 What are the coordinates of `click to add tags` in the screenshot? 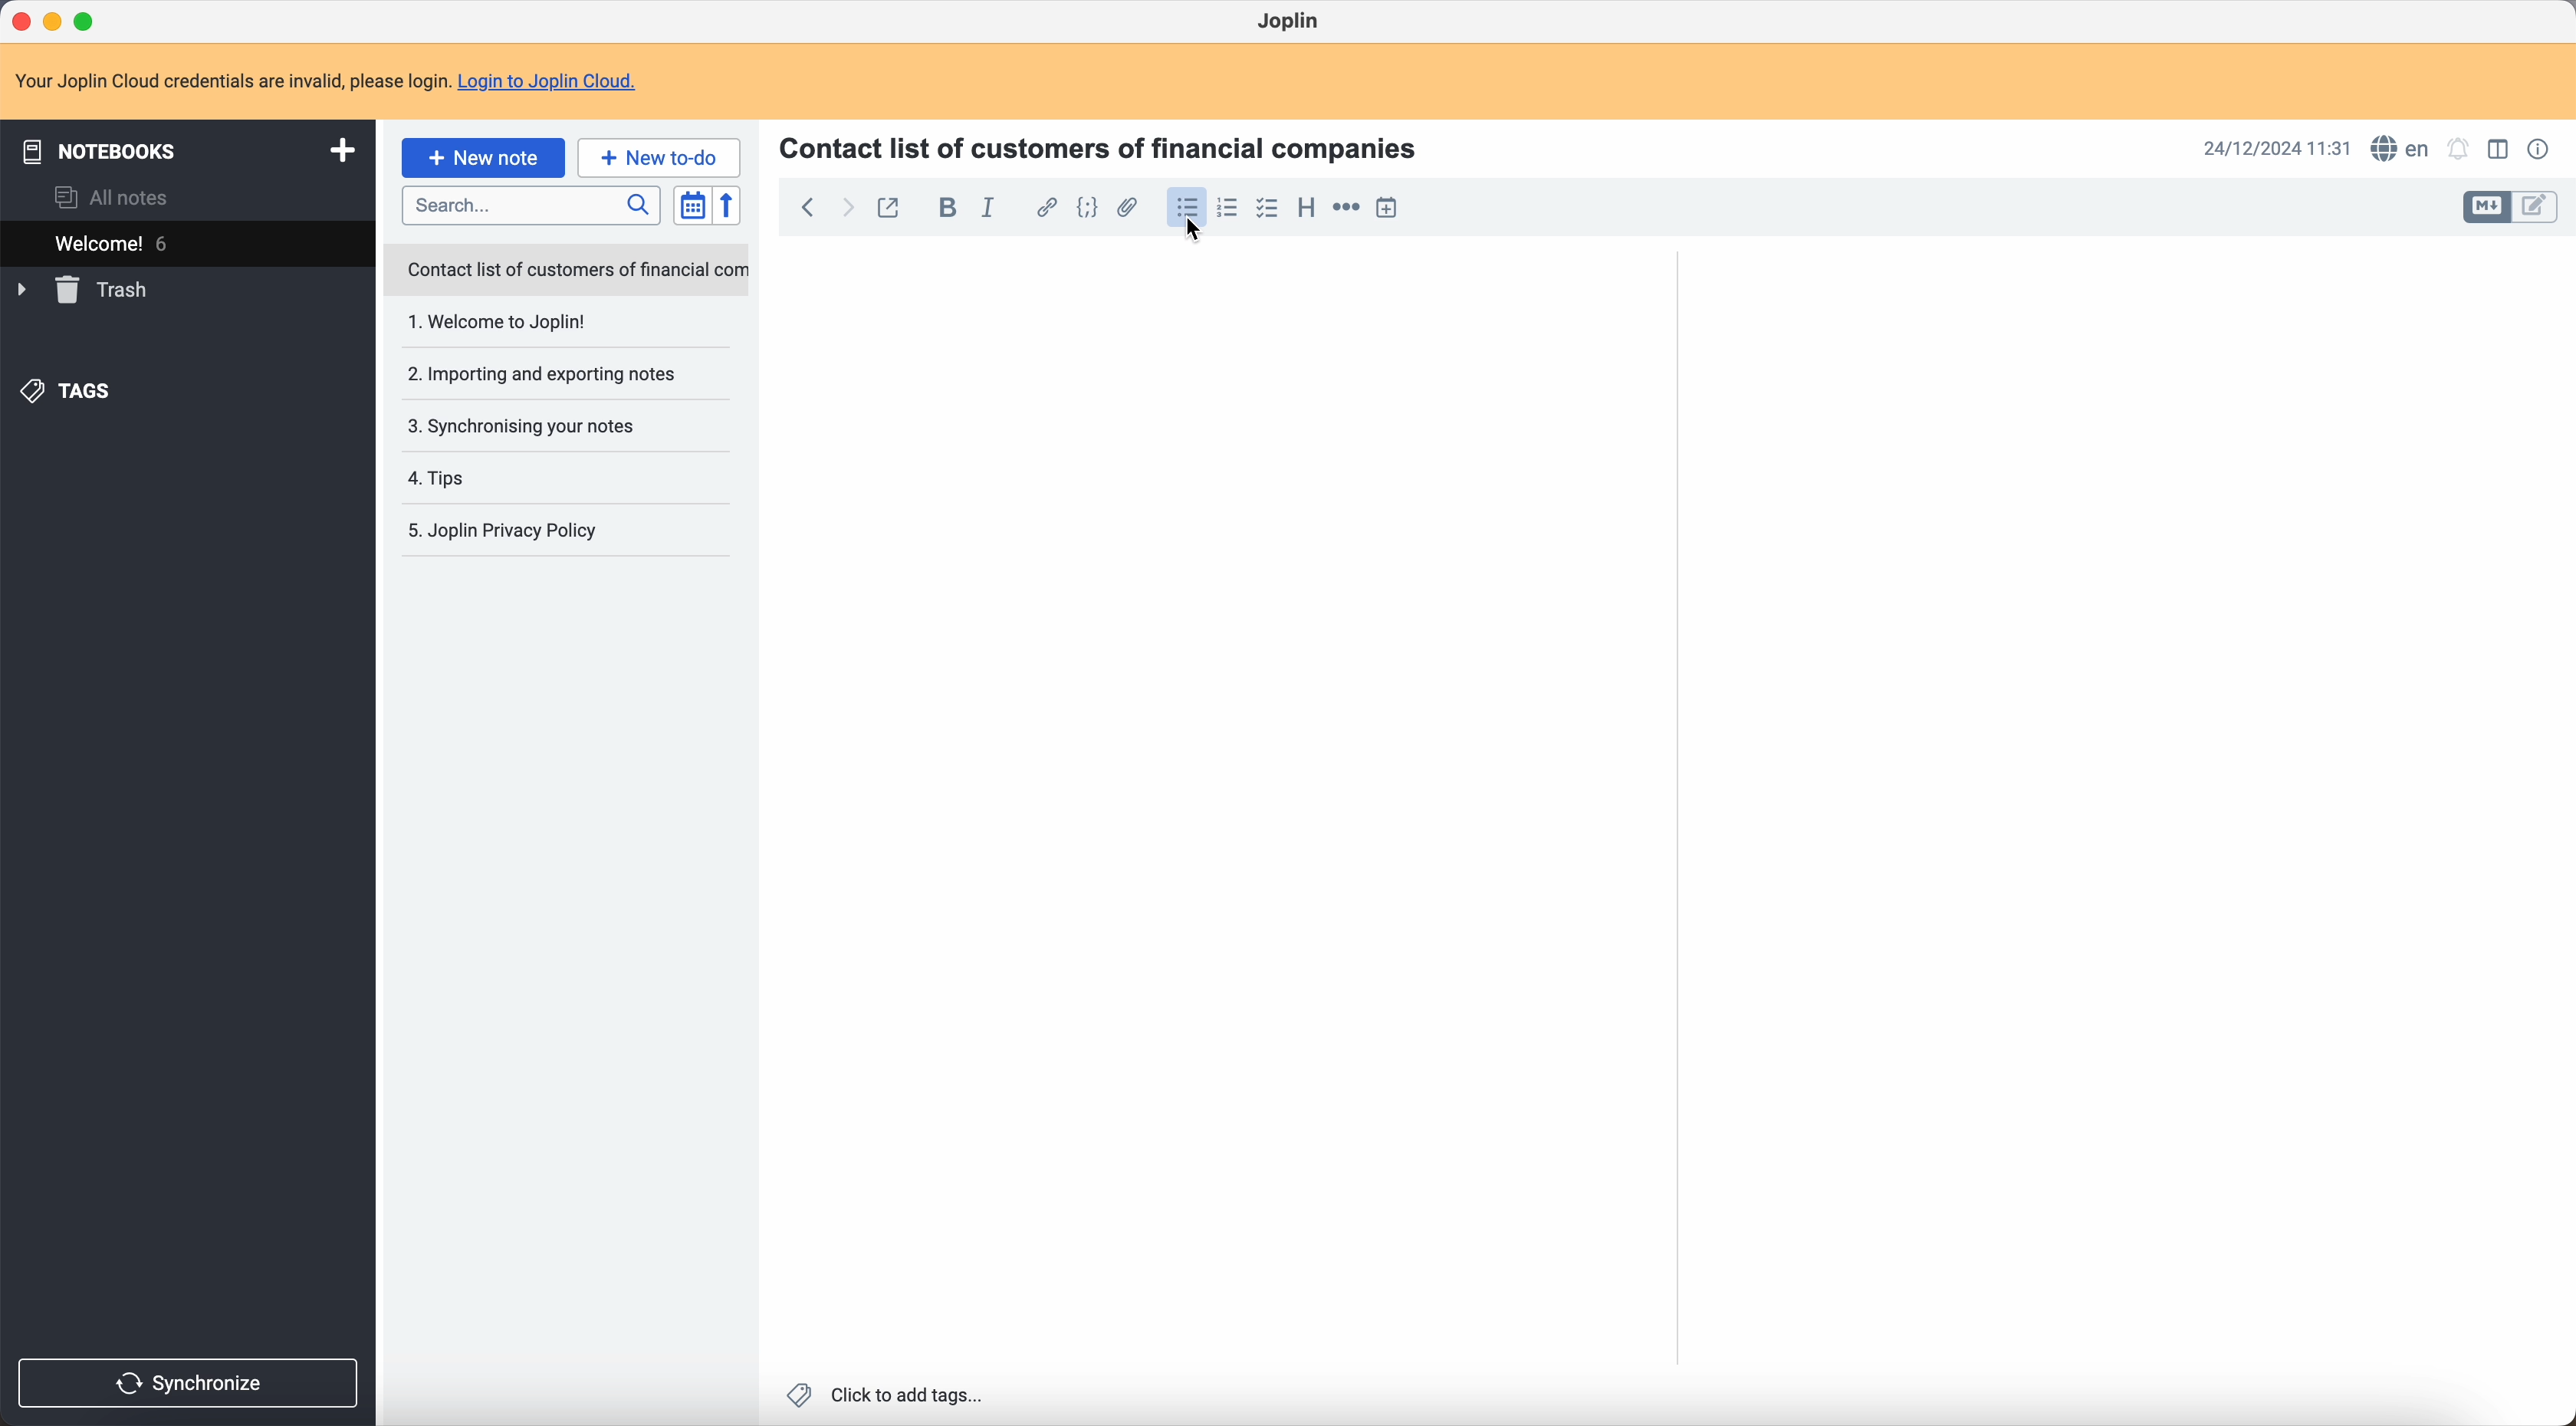 It's located at (884, 1394).